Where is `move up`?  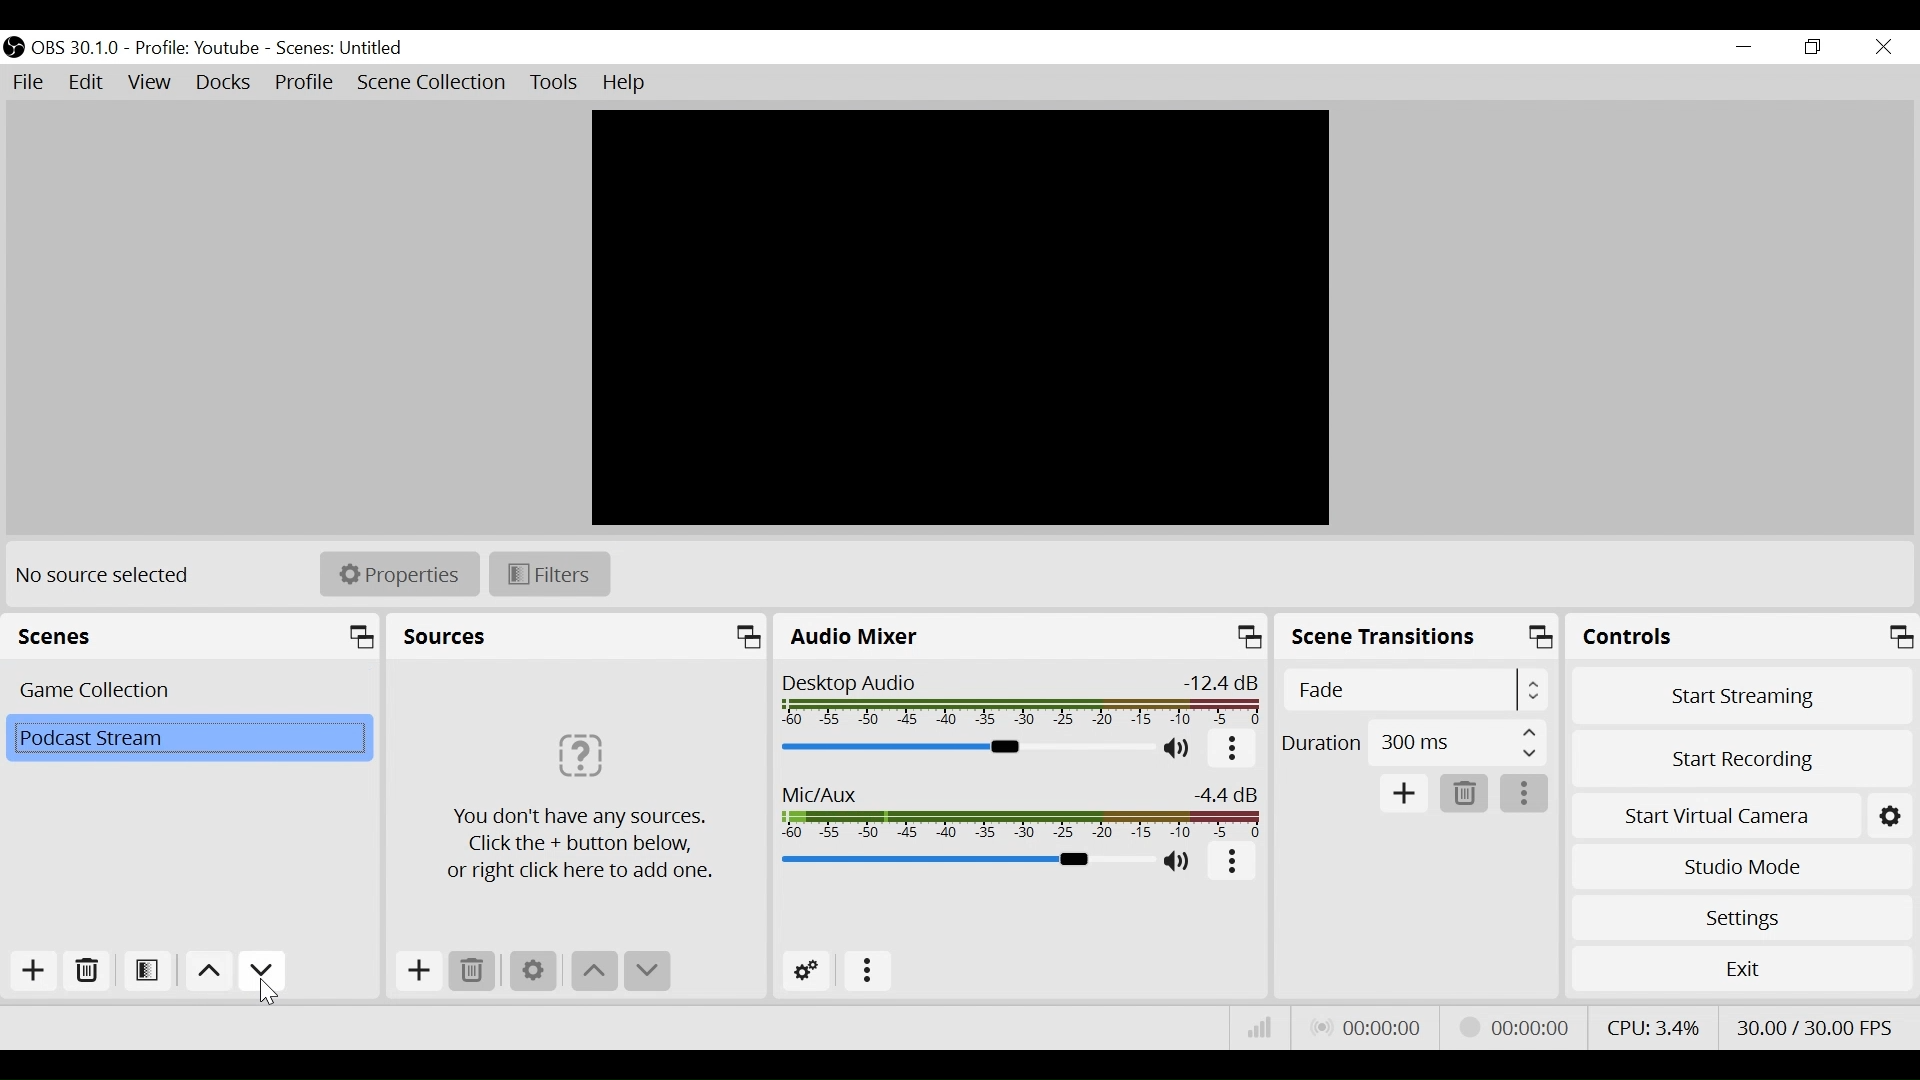
move up is located at coordinates (206, 971).